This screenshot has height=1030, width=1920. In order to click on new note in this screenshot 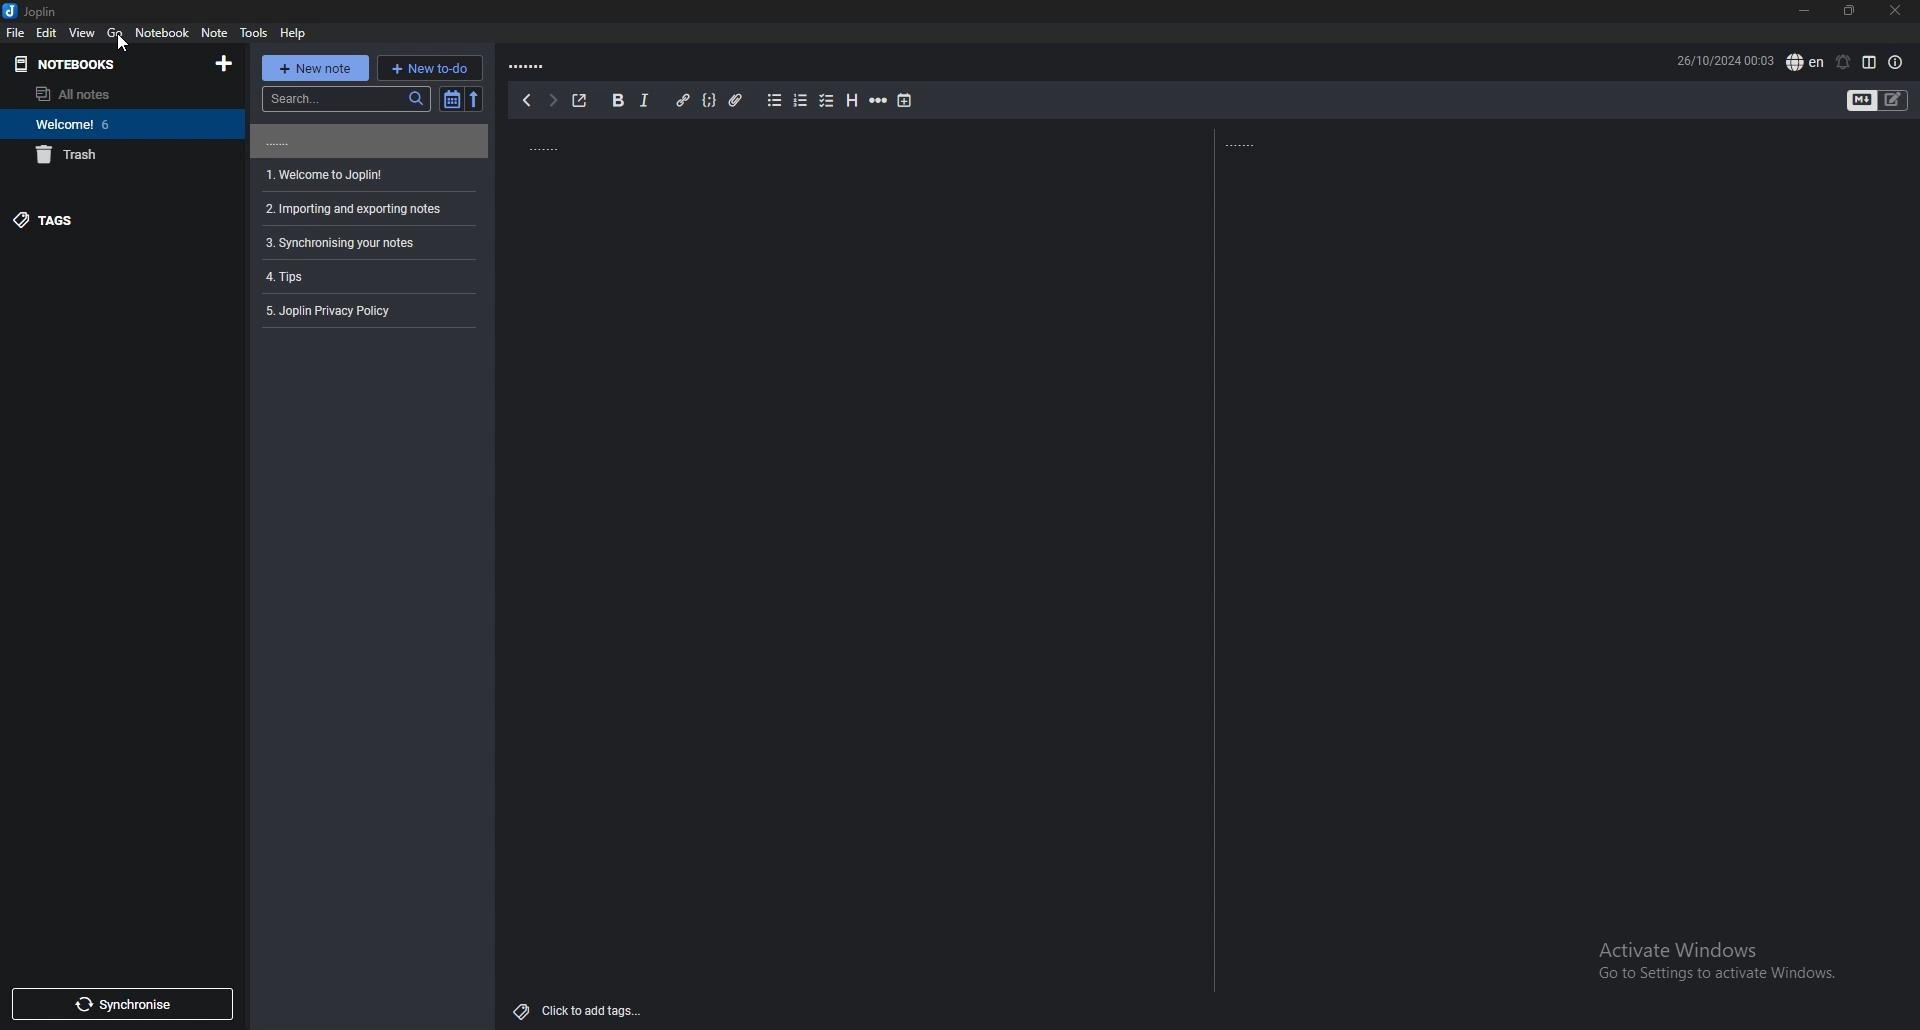, I will do `click(314, 67)`.